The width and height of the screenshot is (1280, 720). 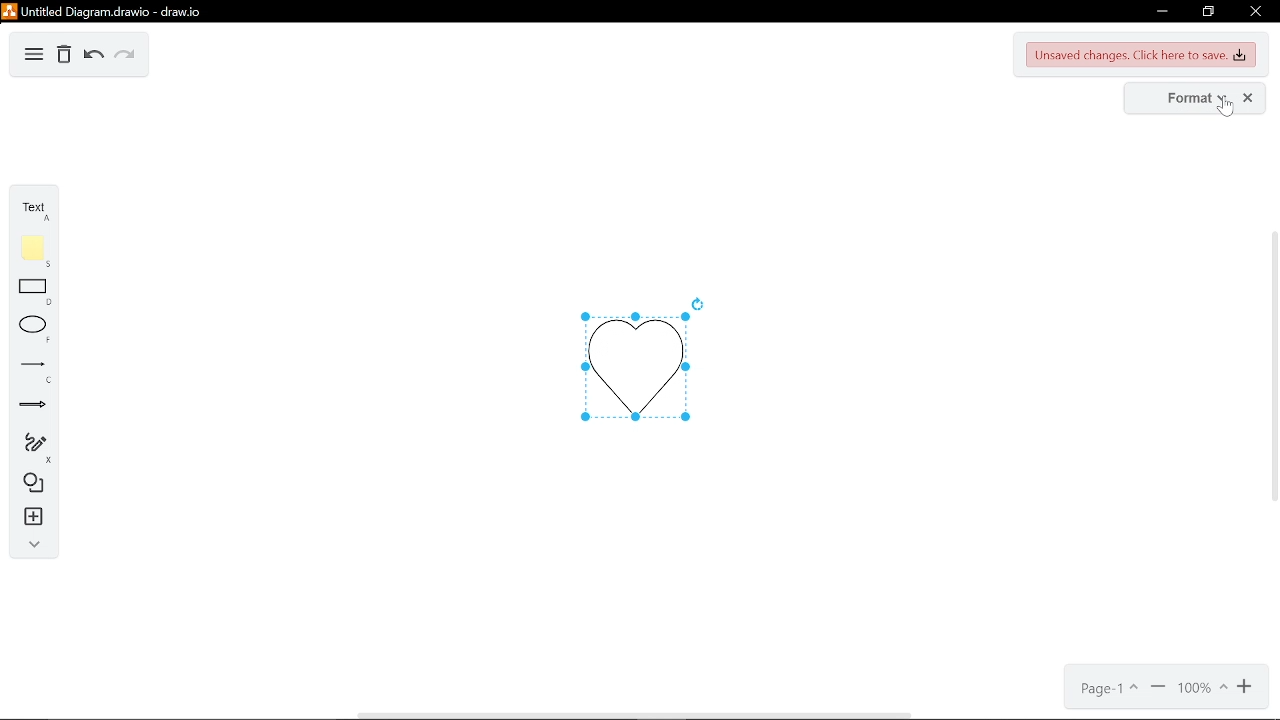 What do you see at coordinates (33, 546) in the screenshot?
I see `collapse` at bounding box center [33, 546].